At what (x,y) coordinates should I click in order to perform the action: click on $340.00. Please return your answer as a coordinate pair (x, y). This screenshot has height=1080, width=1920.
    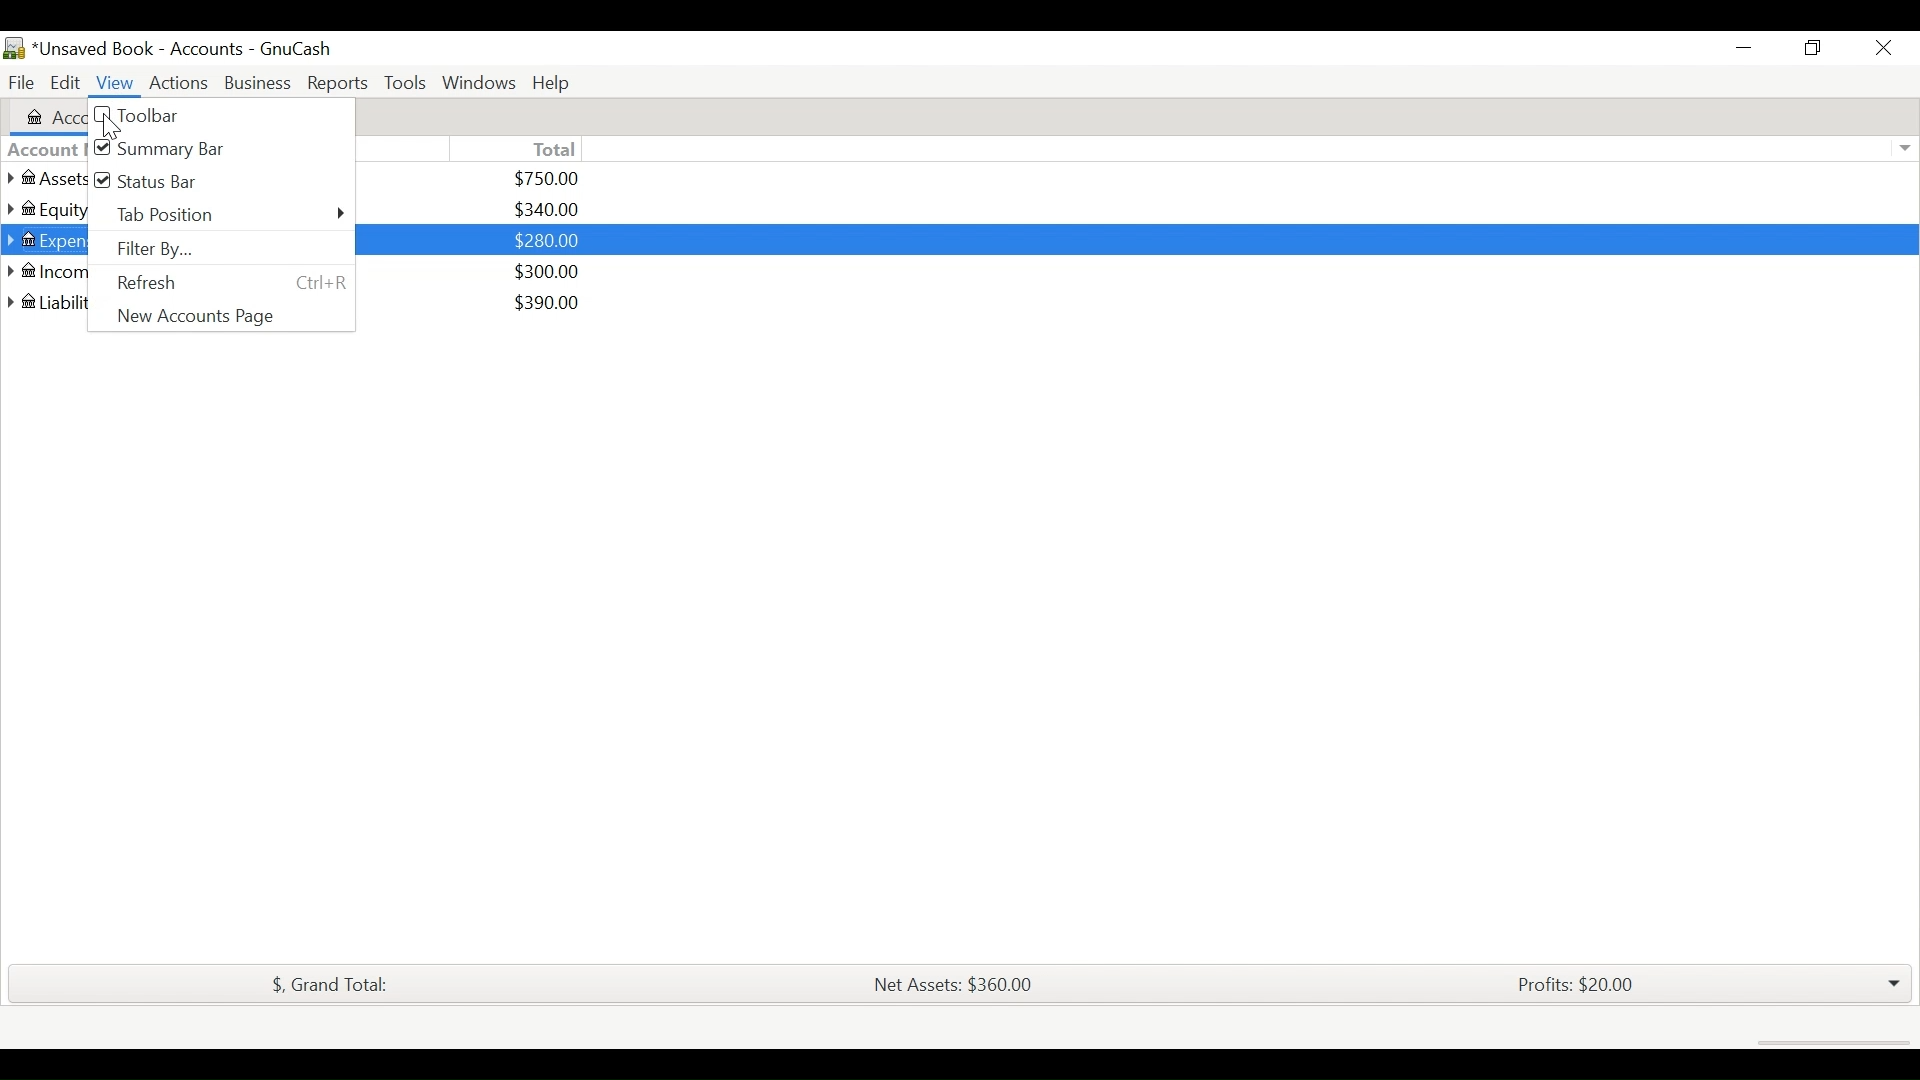
    Looking at the image, I should click on (548, 208).